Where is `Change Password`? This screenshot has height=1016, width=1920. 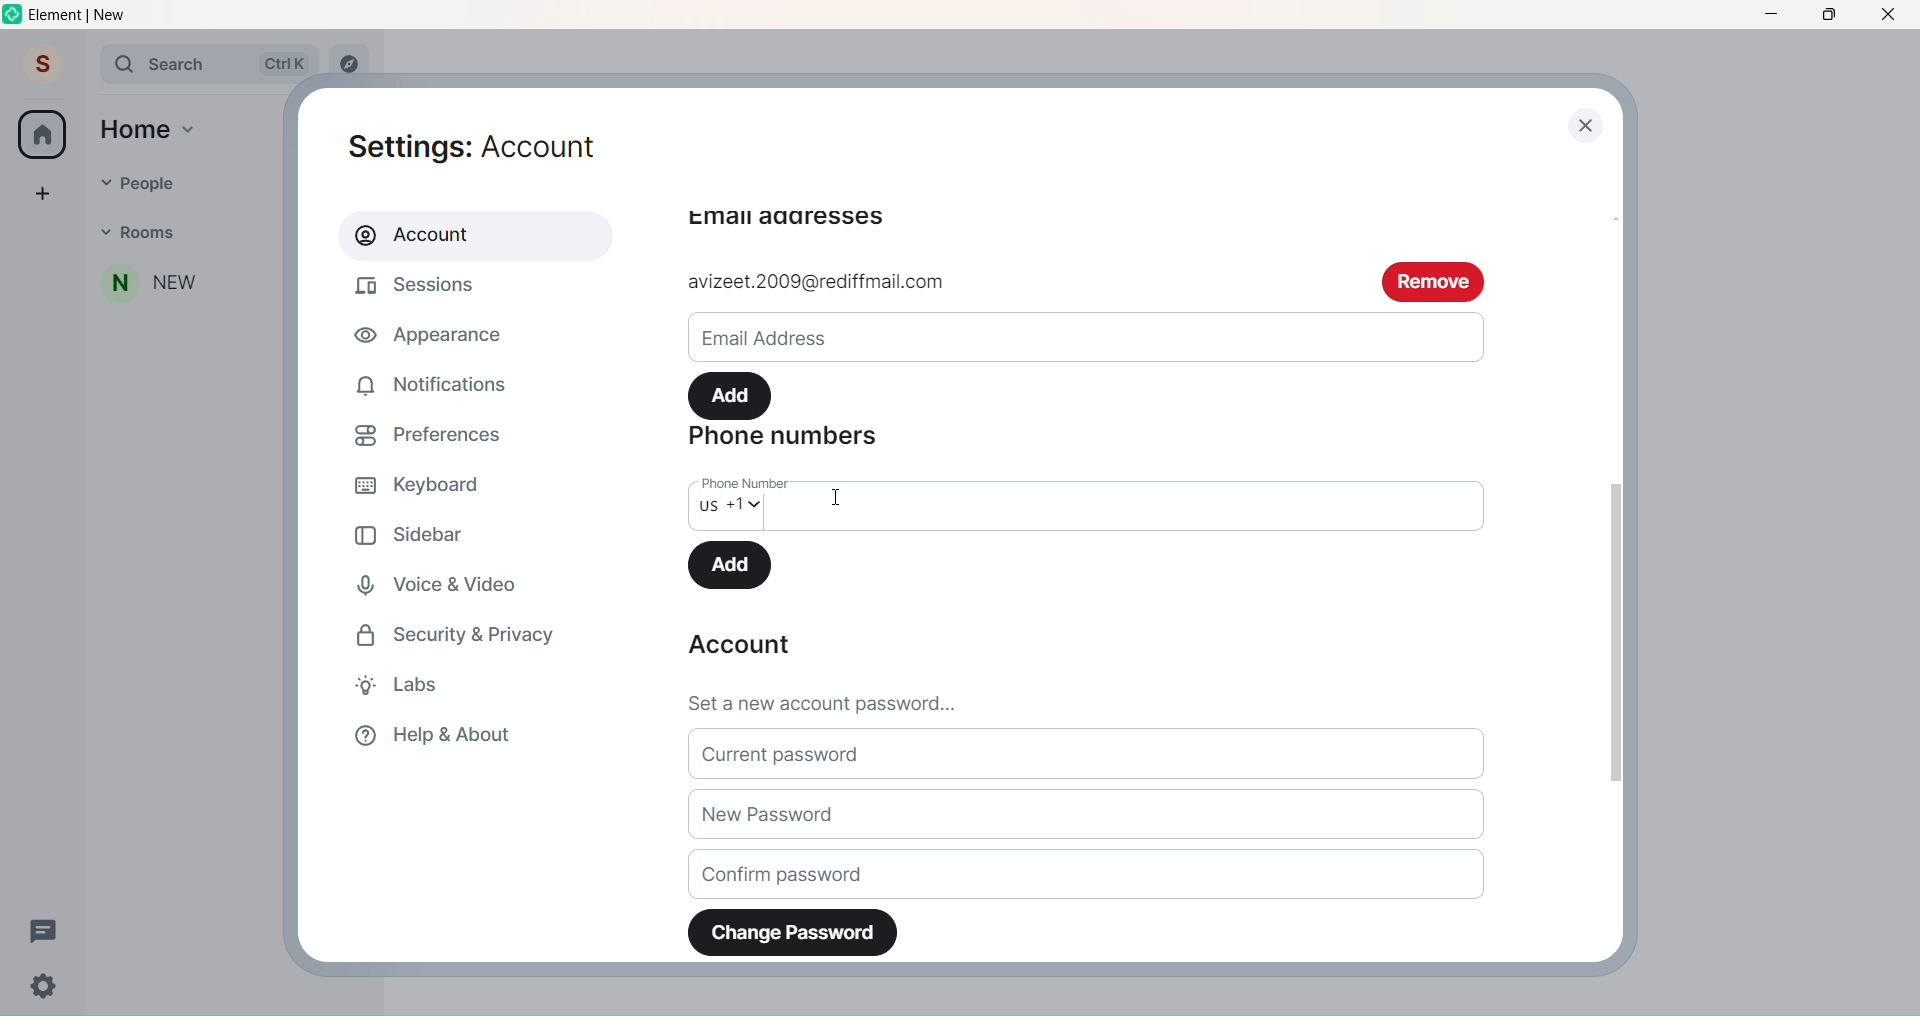
Change Password is located at coordinates (794, 932).